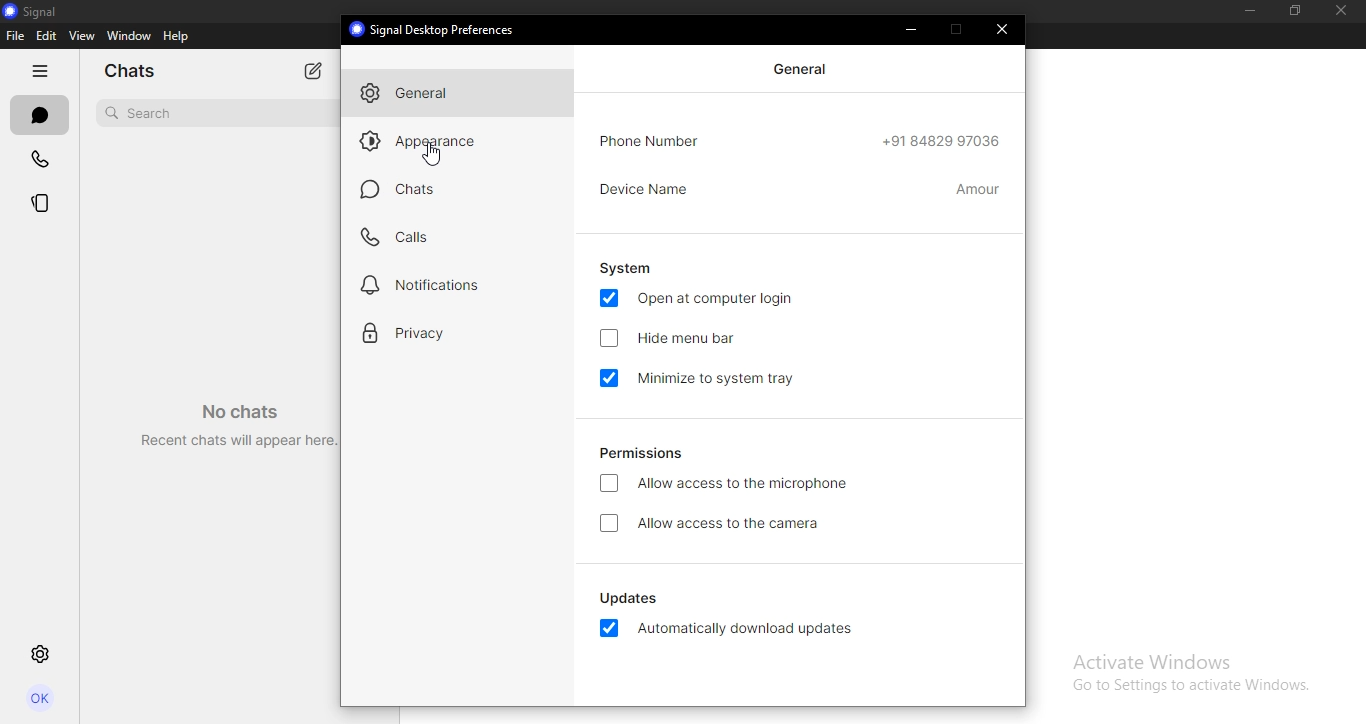  What do you see at coordinates (231, 418) in the screenshot?
I see `No chats Recent chats will appear here.` at bounding box center [231, 418].